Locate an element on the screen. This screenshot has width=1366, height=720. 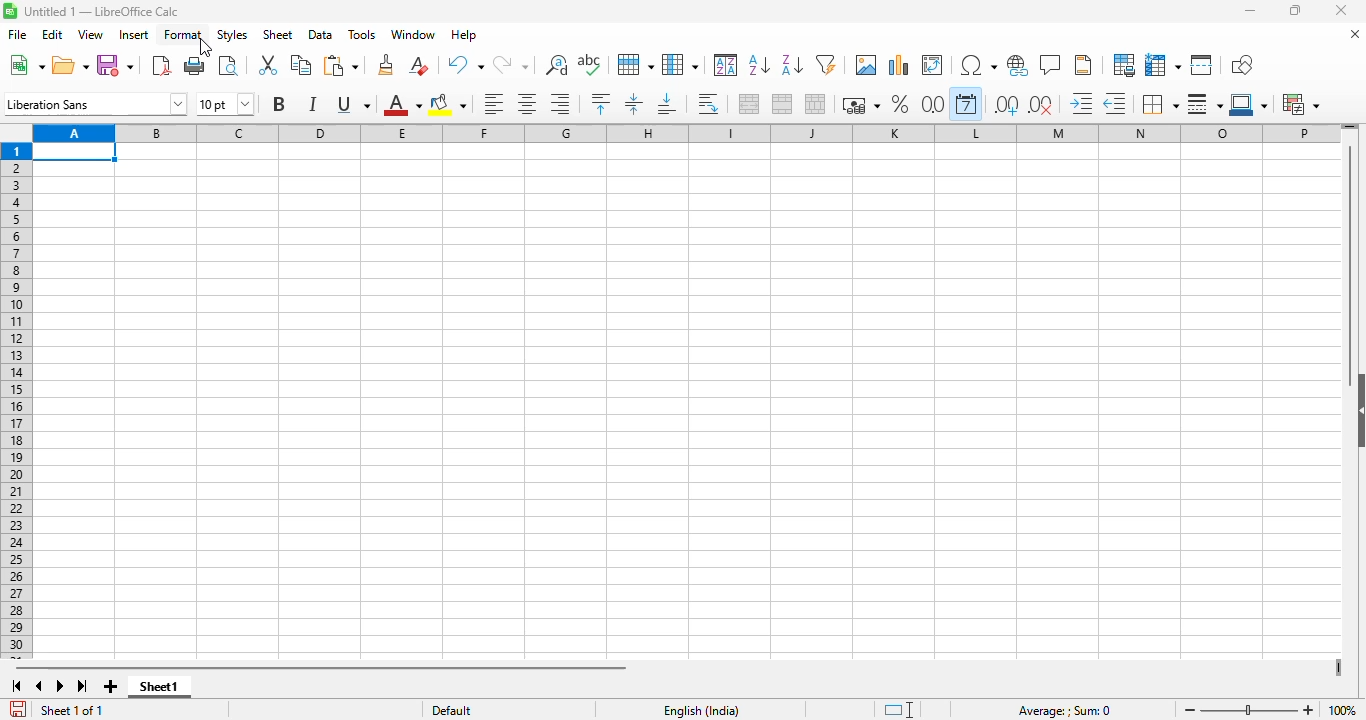
merge and center or unmerge cells depending on the current toggle state is located at coordinates (750, 104).